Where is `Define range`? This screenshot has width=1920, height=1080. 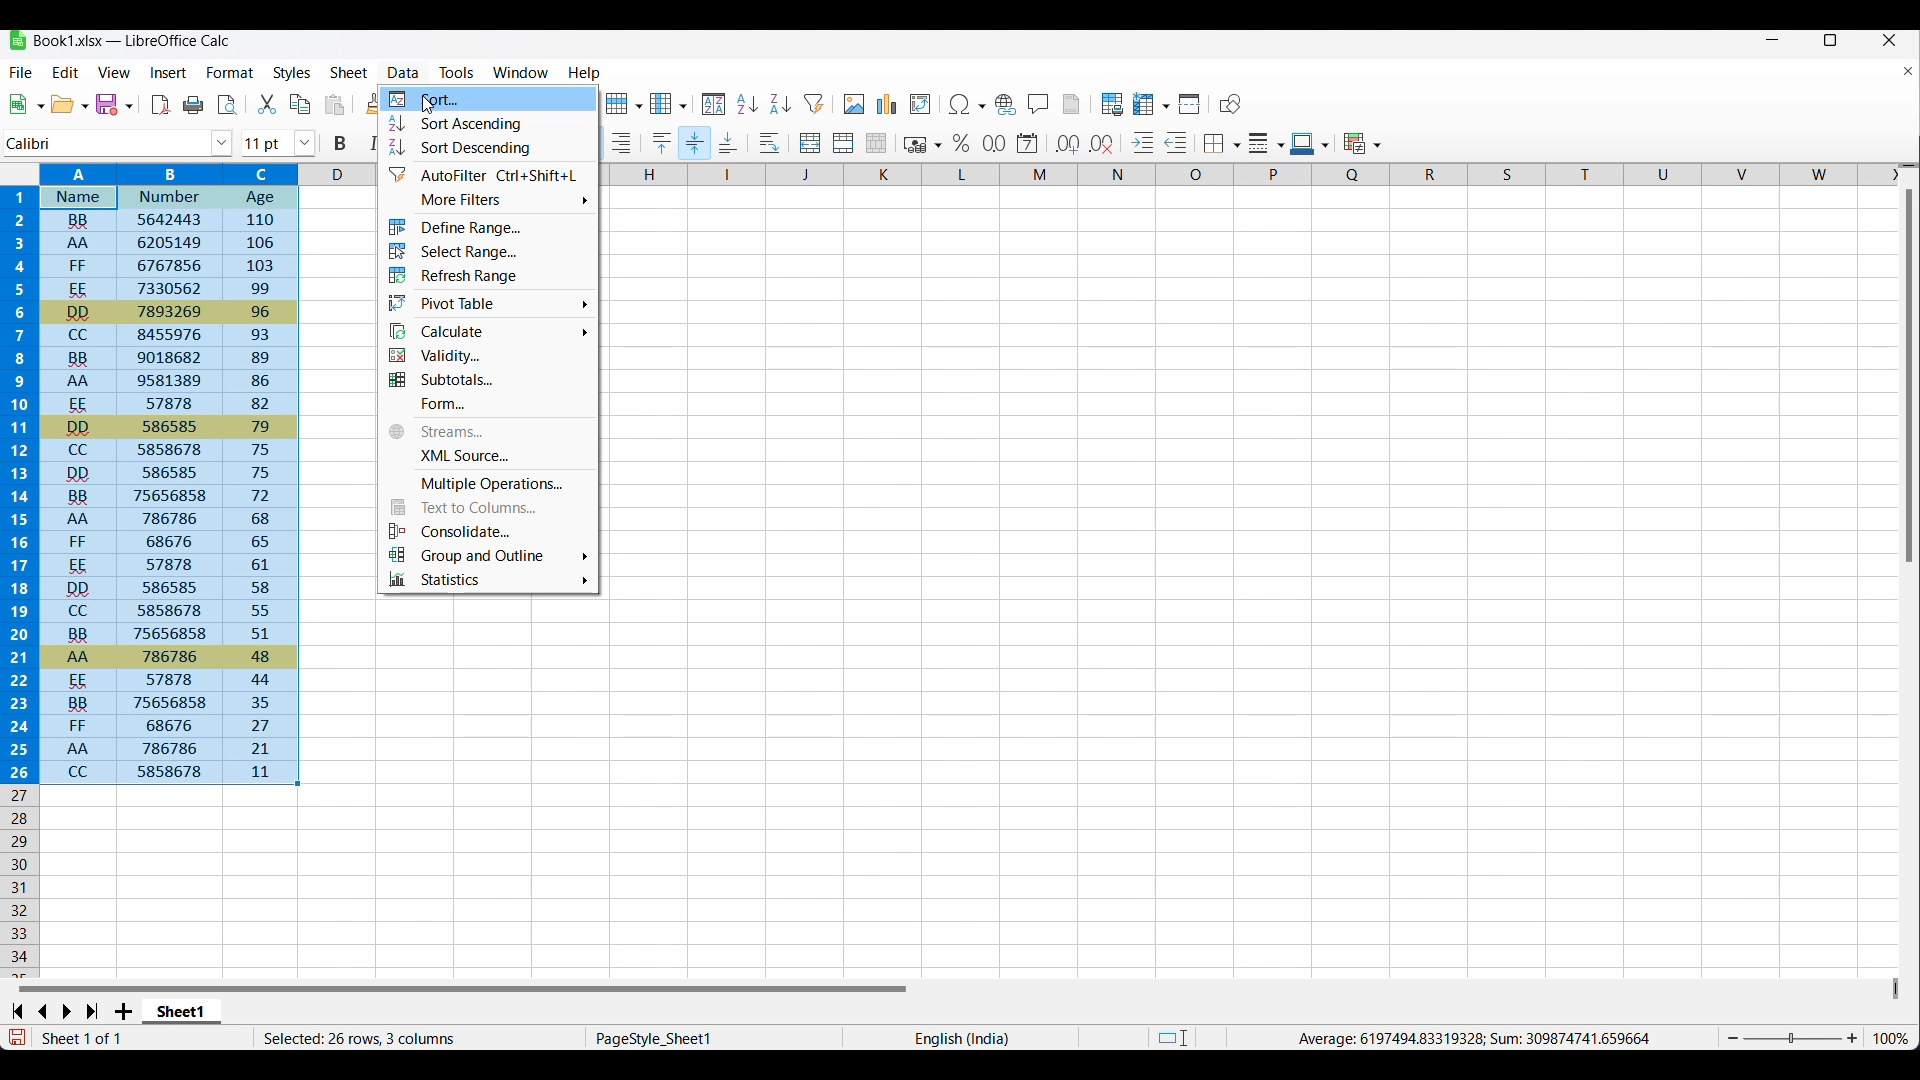 Define range is located at coordinates (487, 227).